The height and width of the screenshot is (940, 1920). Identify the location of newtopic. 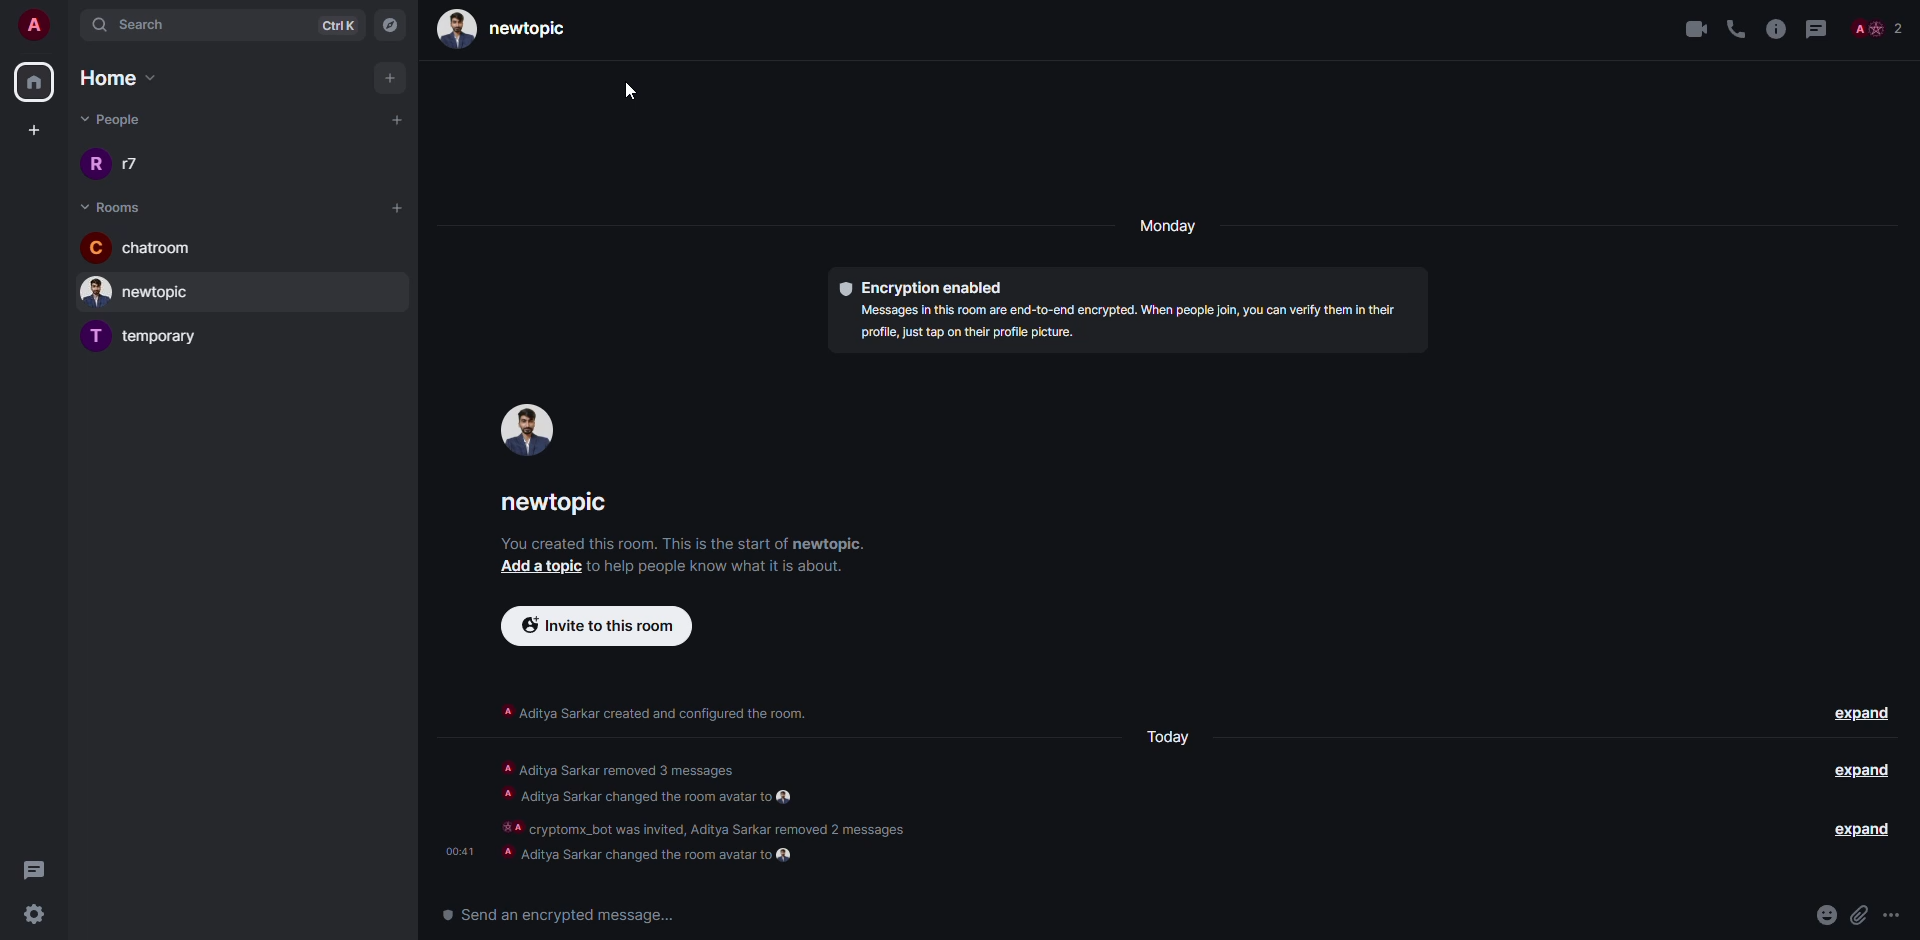
(500, 28).